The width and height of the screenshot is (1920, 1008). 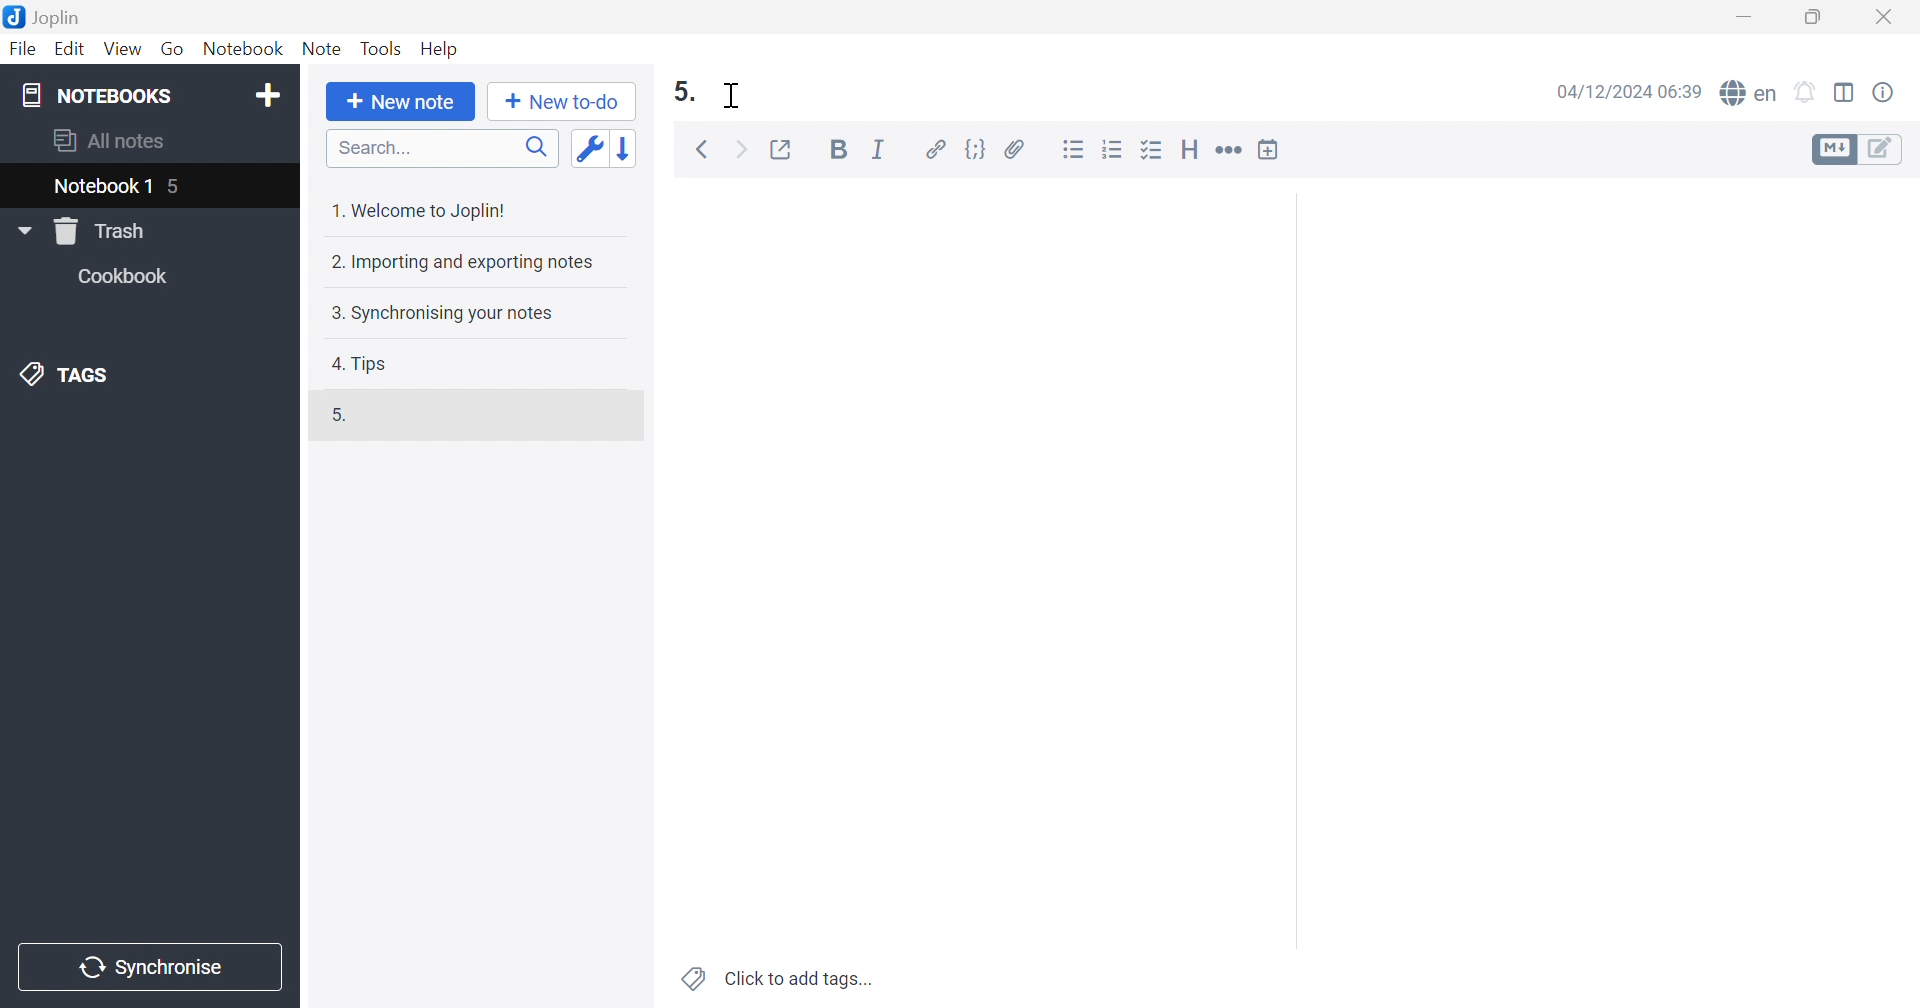 What do you see at coordinates (1624, 95) in the screenshot?
I see `04/12/2024 06:39` at bounding box center [1624, 95].